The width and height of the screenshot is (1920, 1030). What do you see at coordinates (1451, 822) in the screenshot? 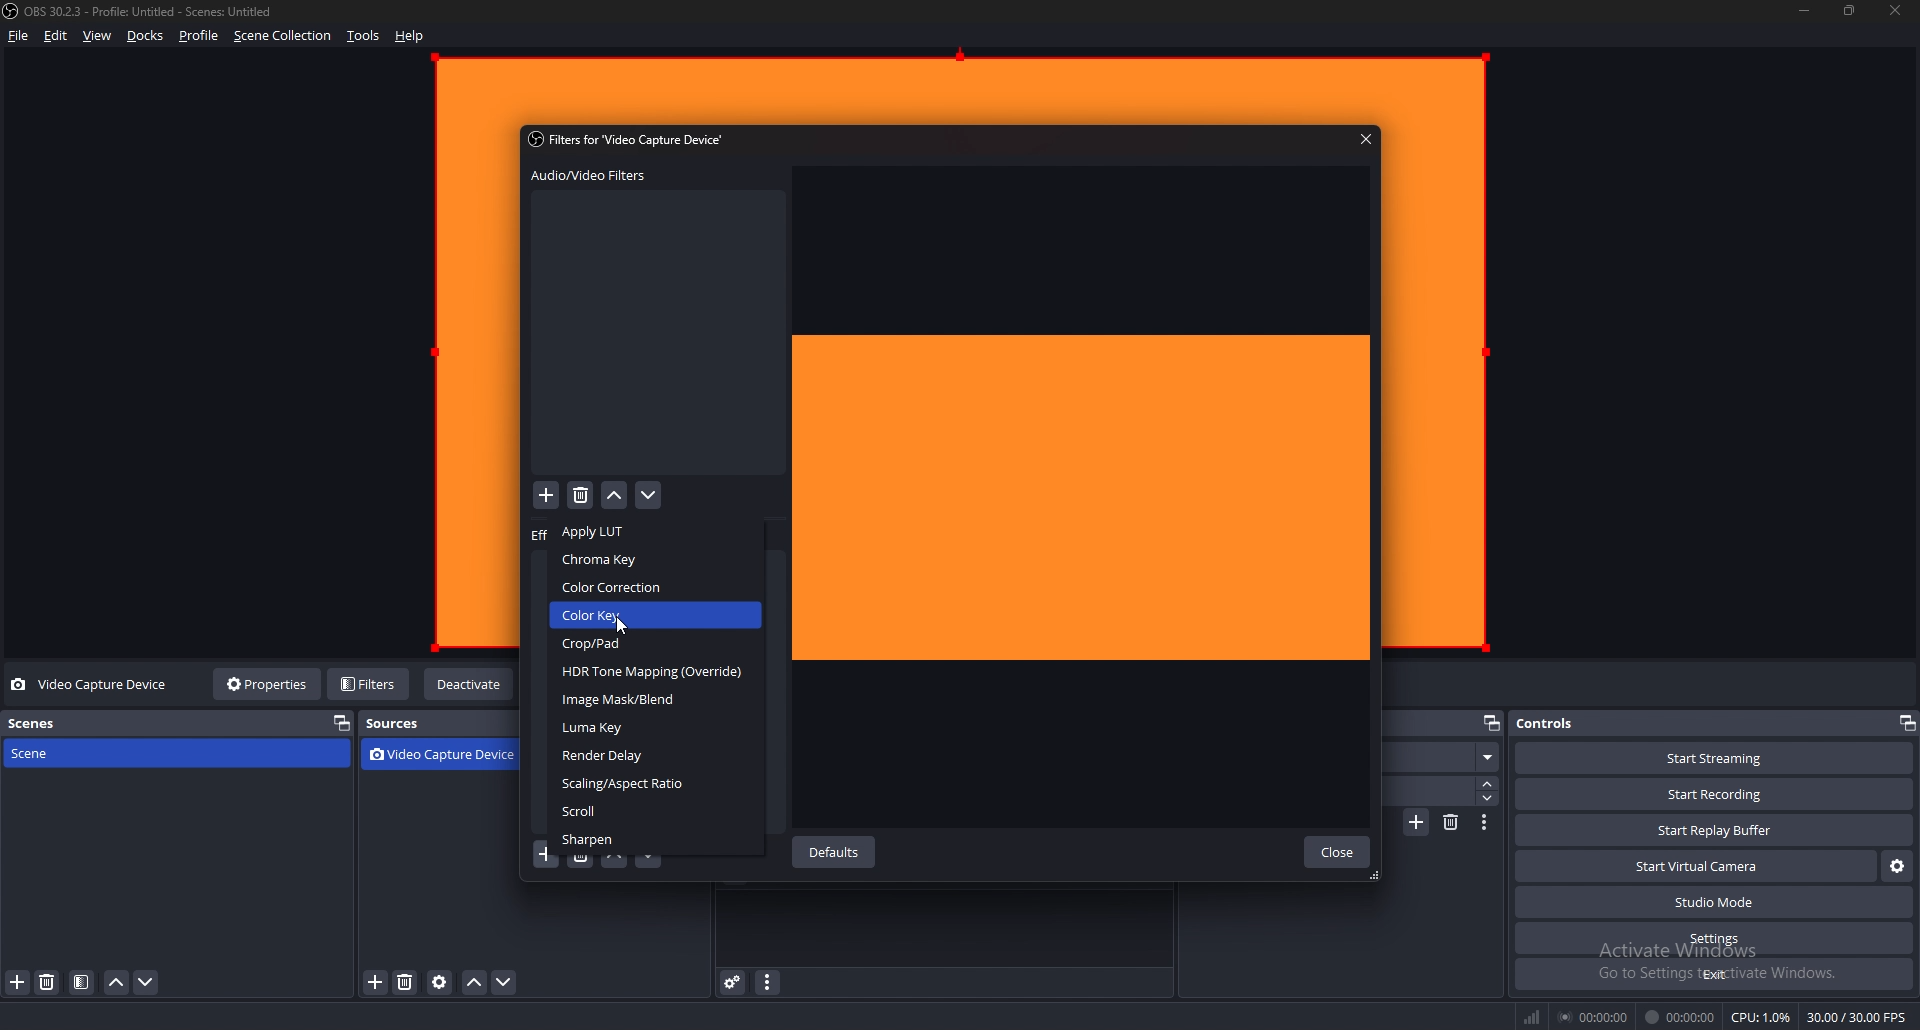
I see `delete transition` at bounding box center [1451, 822].